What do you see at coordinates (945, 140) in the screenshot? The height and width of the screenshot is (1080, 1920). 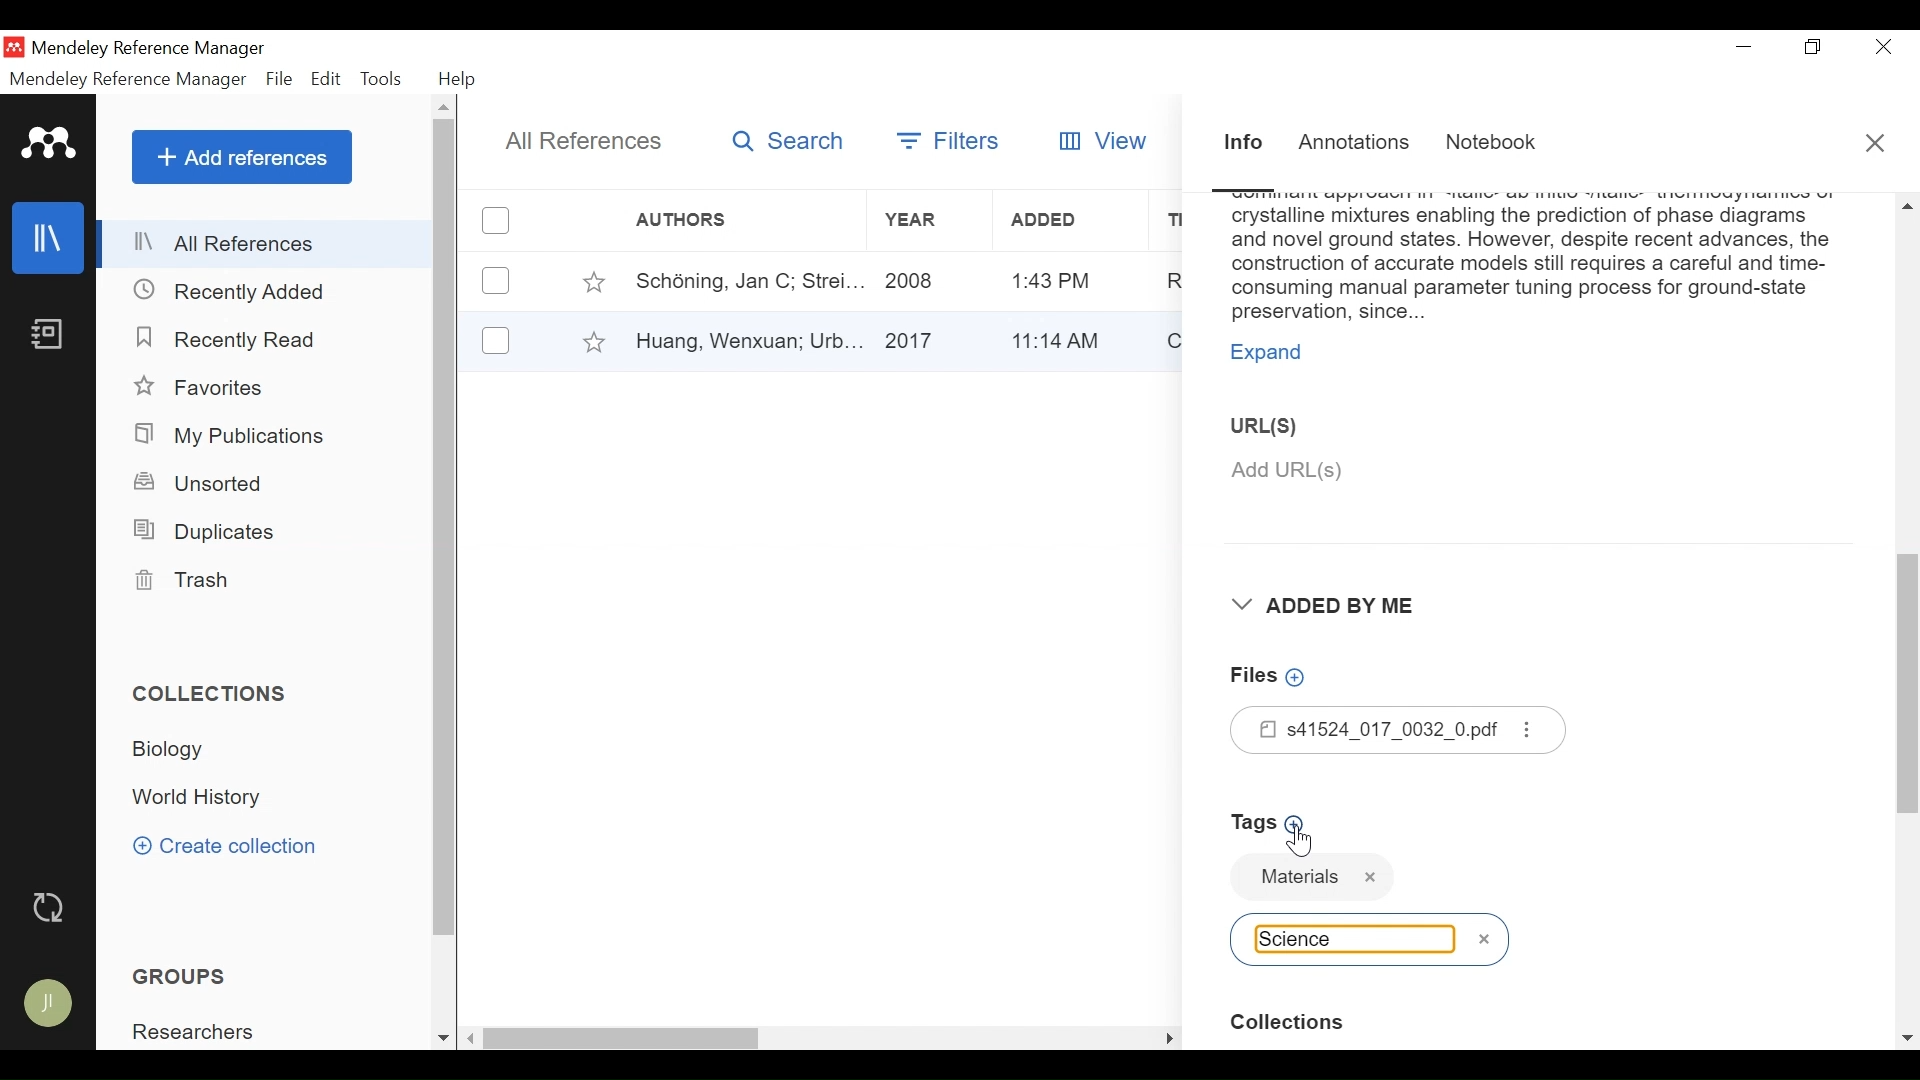 I see `Filters` at bounding box center [945, 140].